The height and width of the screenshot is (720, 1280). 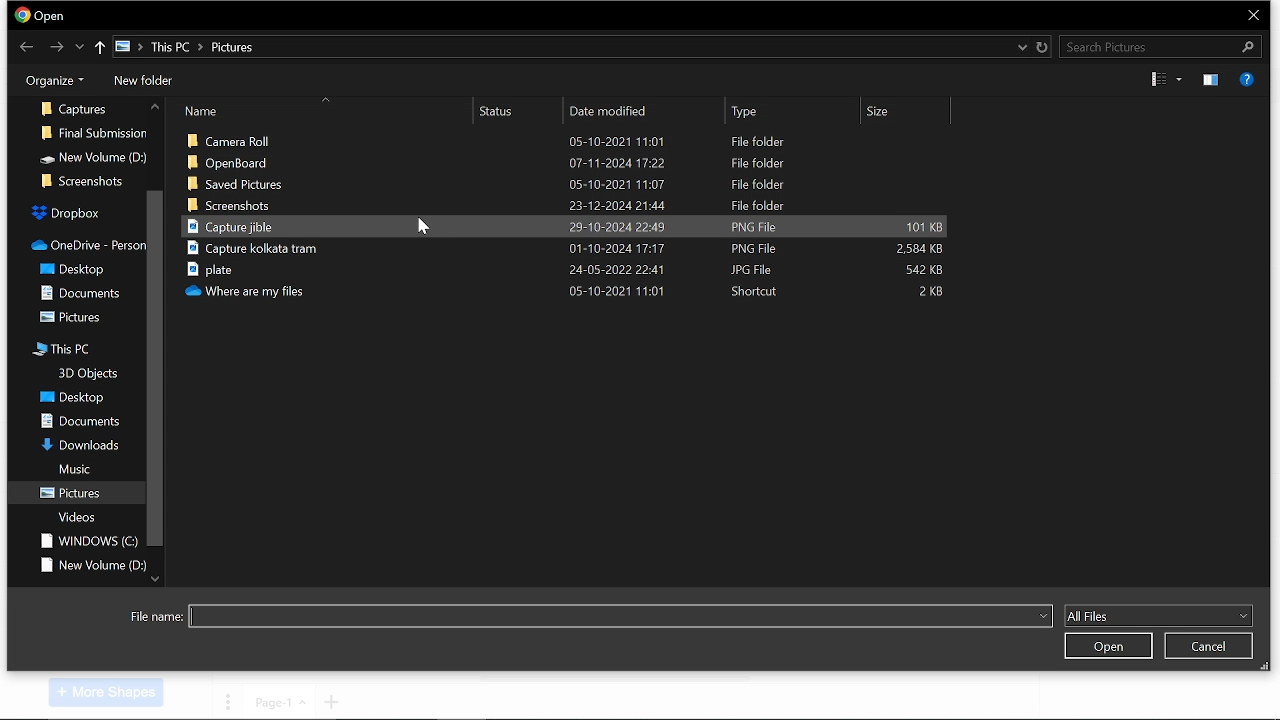 I want to click on files, so click(x=574, y=290).